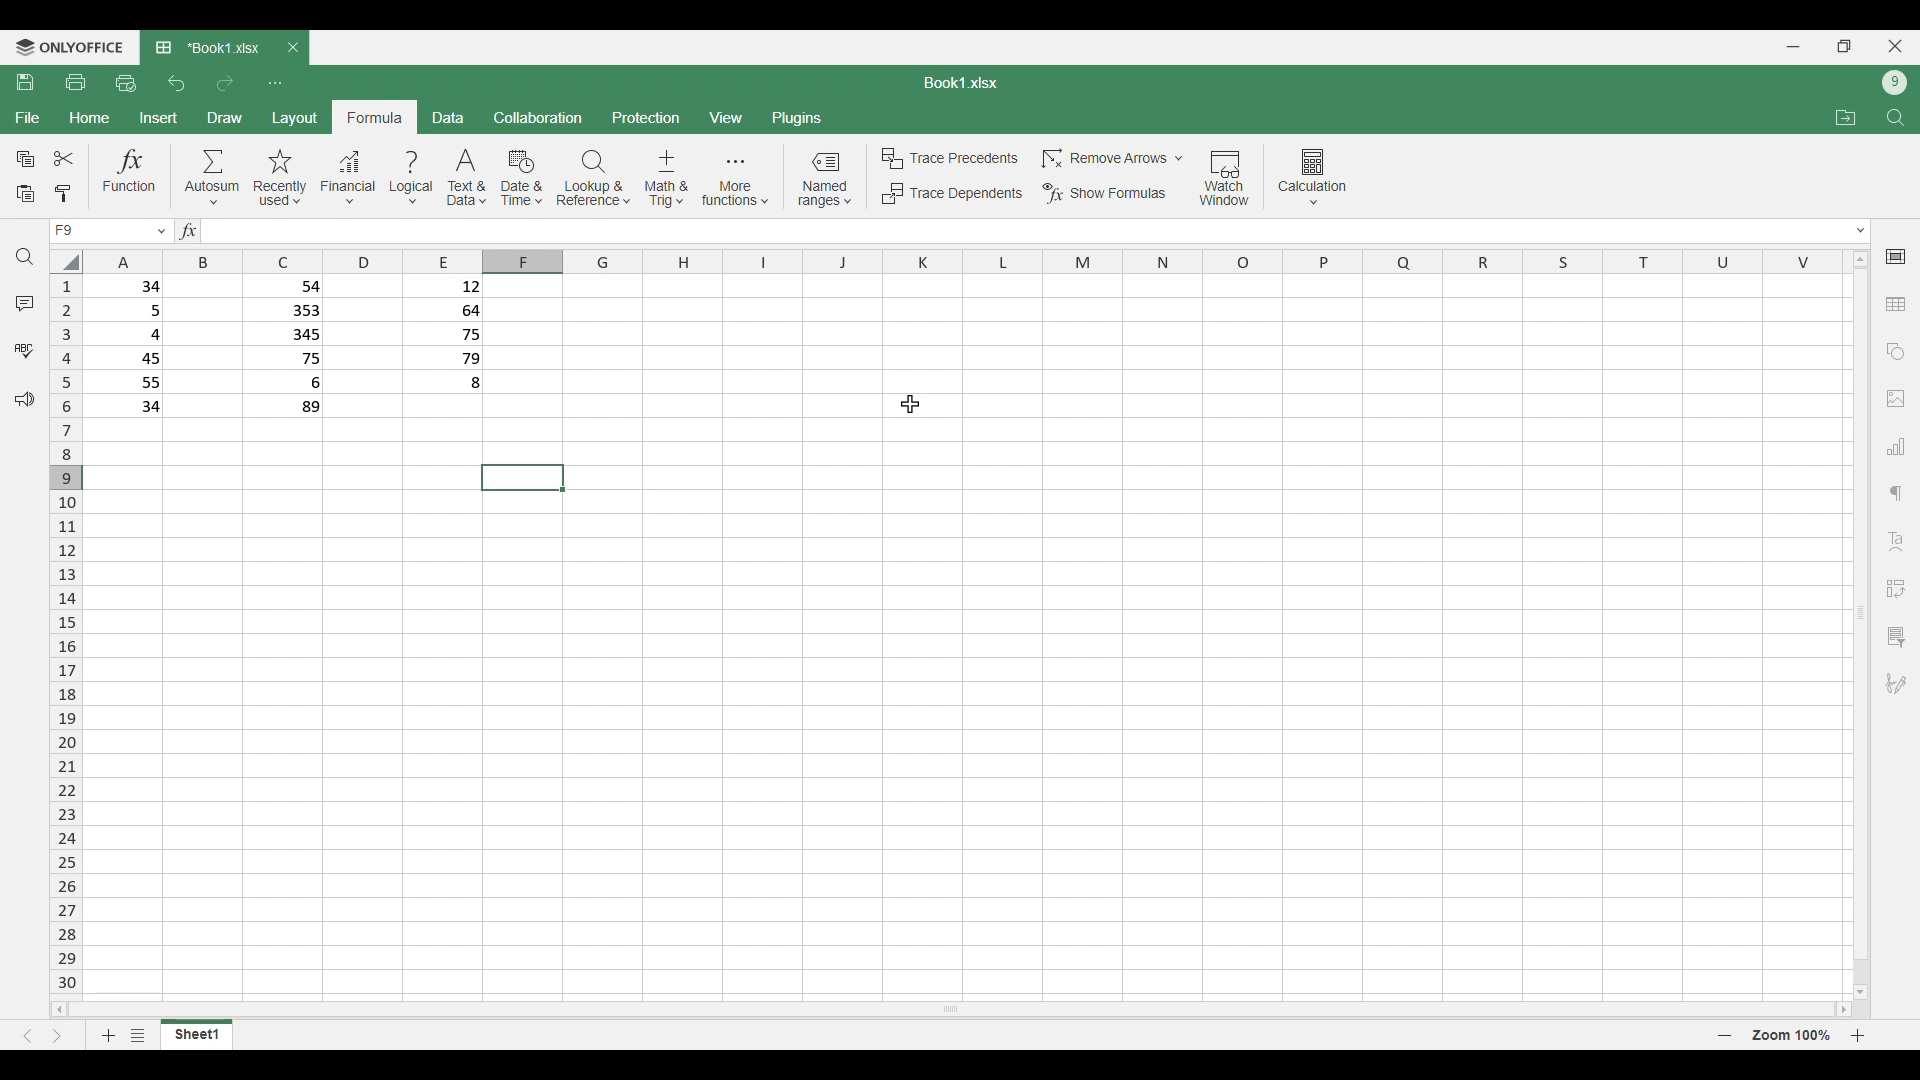 The width and height of the screenshot is (1920, 1080). I want to click on Show in smaller tab, so click(1844, 46).